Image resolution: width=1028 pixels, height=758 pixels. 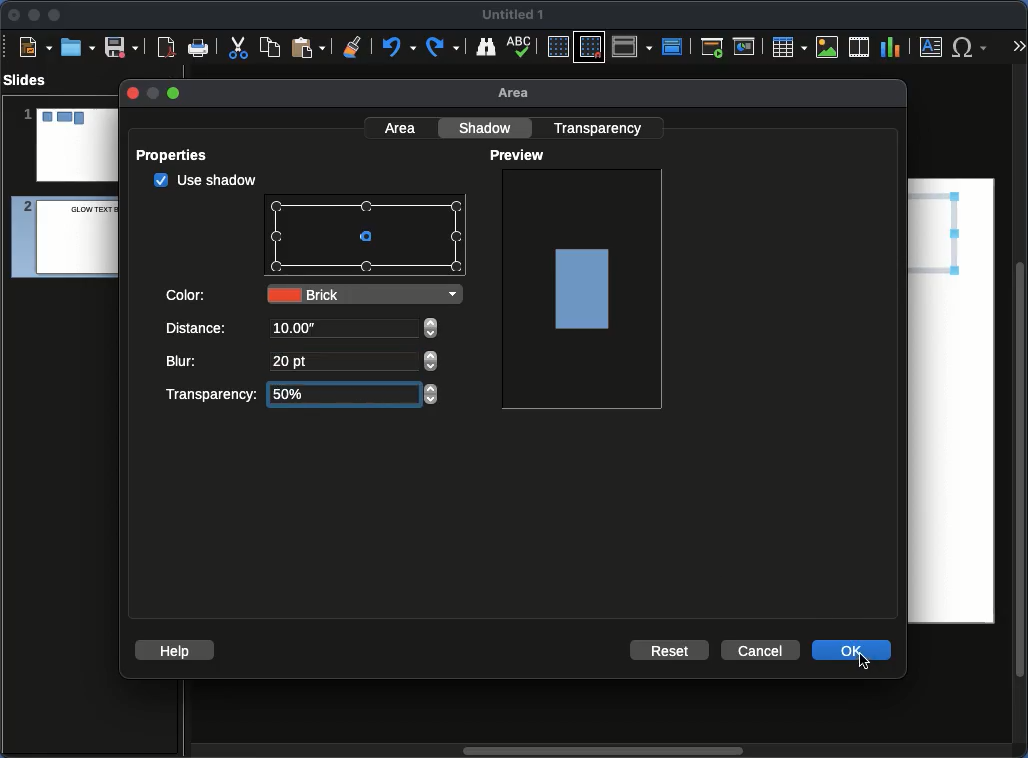 What do you see at coordinates (1018, 48) in the screenshot?
I see `More` at bounding box center [1018, 48].